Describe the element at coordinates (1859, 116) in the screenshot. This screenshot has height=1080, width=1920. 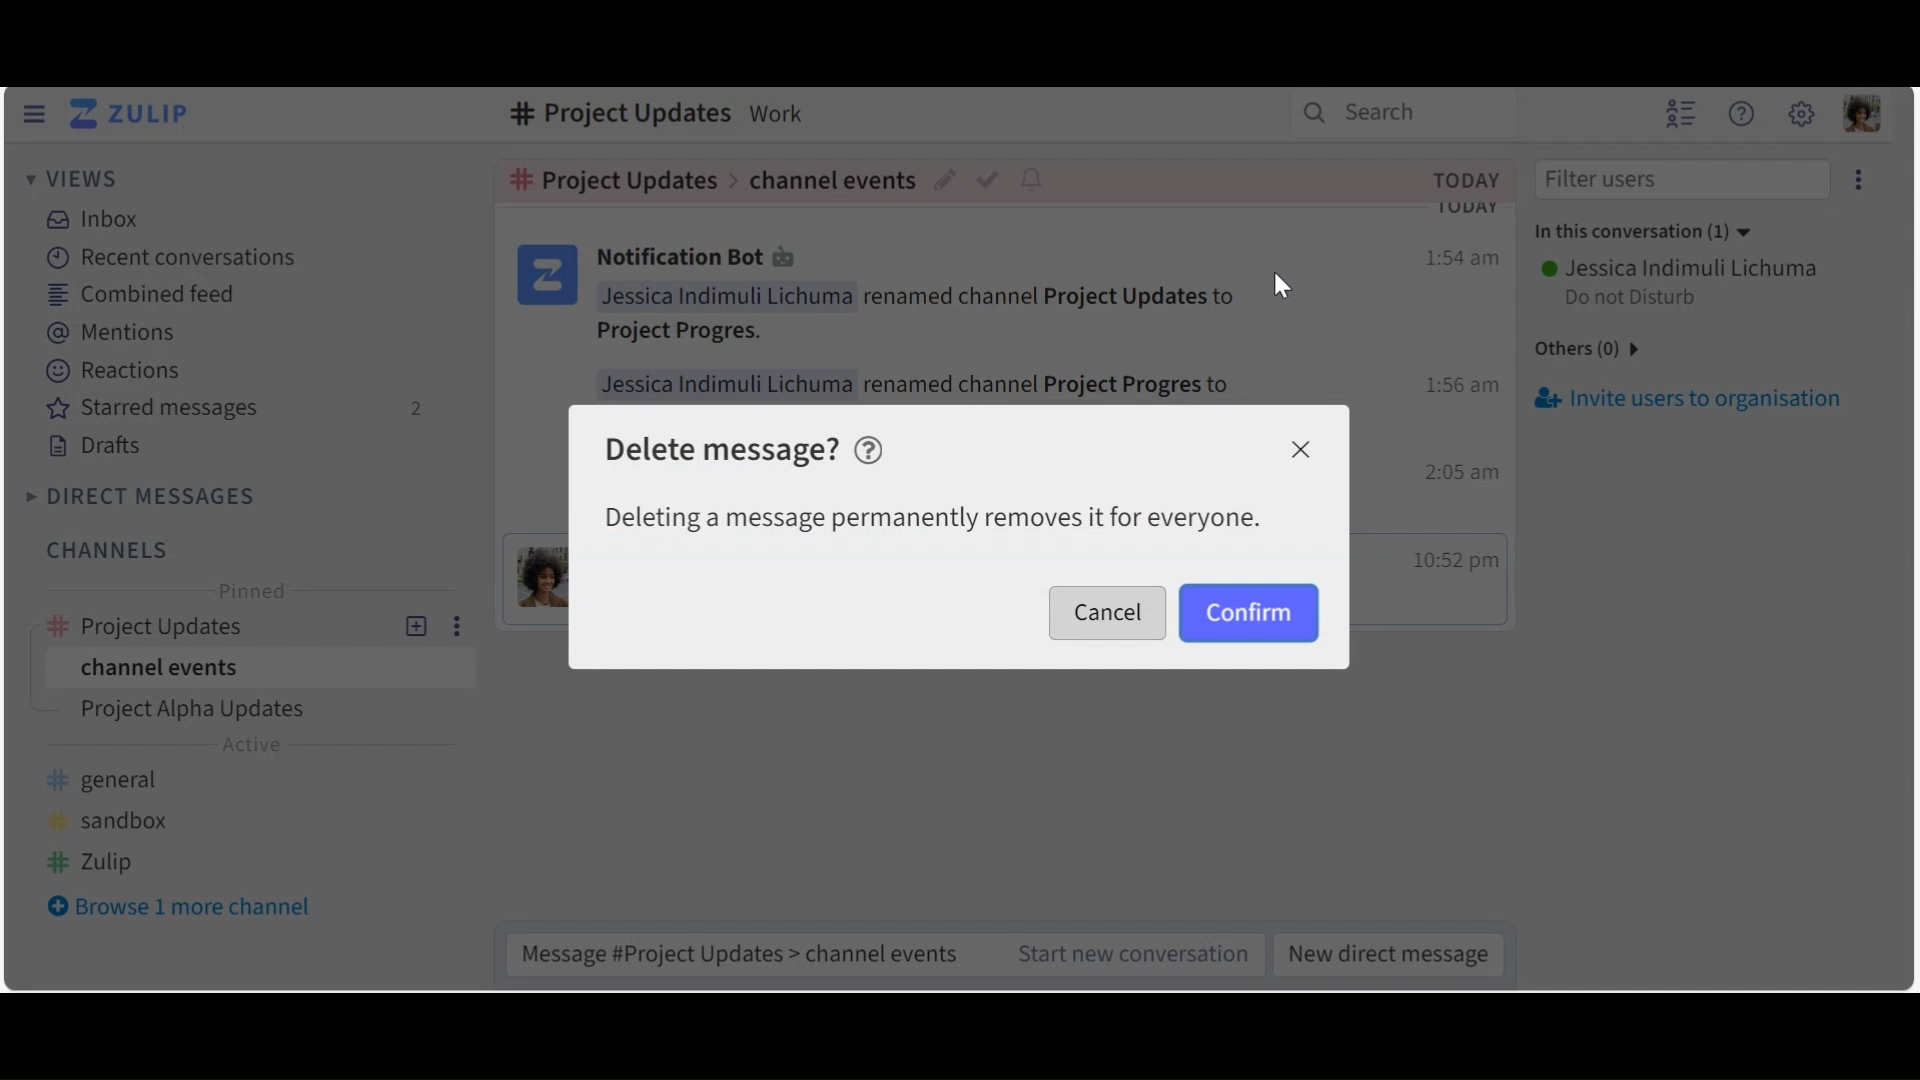
I see `Personal menu` at that location.